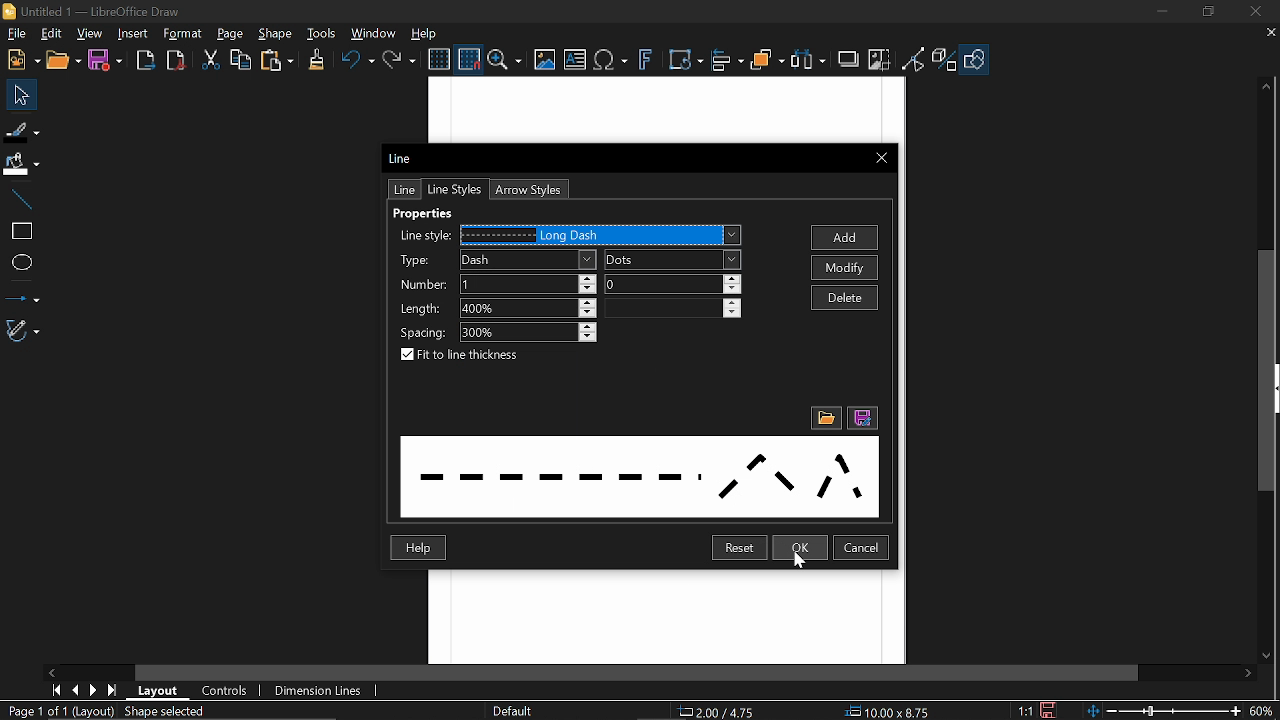  I want to click on Move, so click(17, 94).